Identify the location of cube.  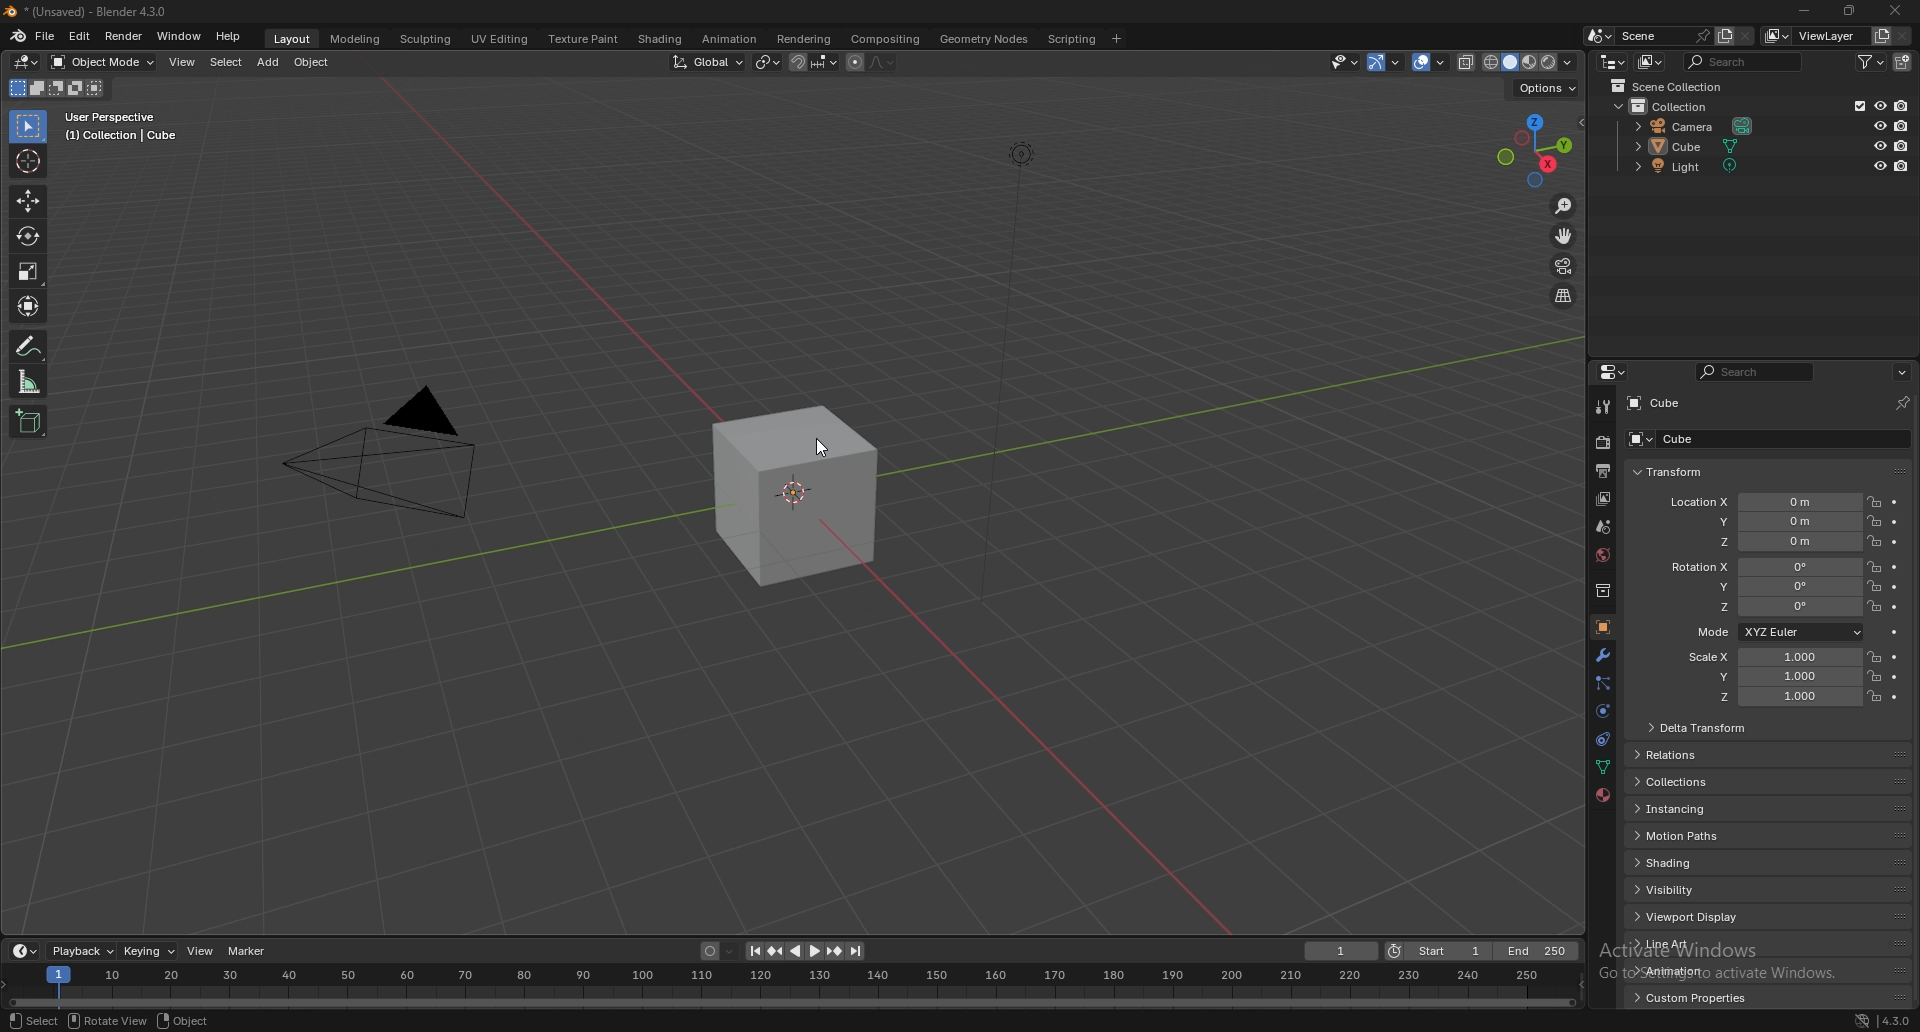
(1667, 438).